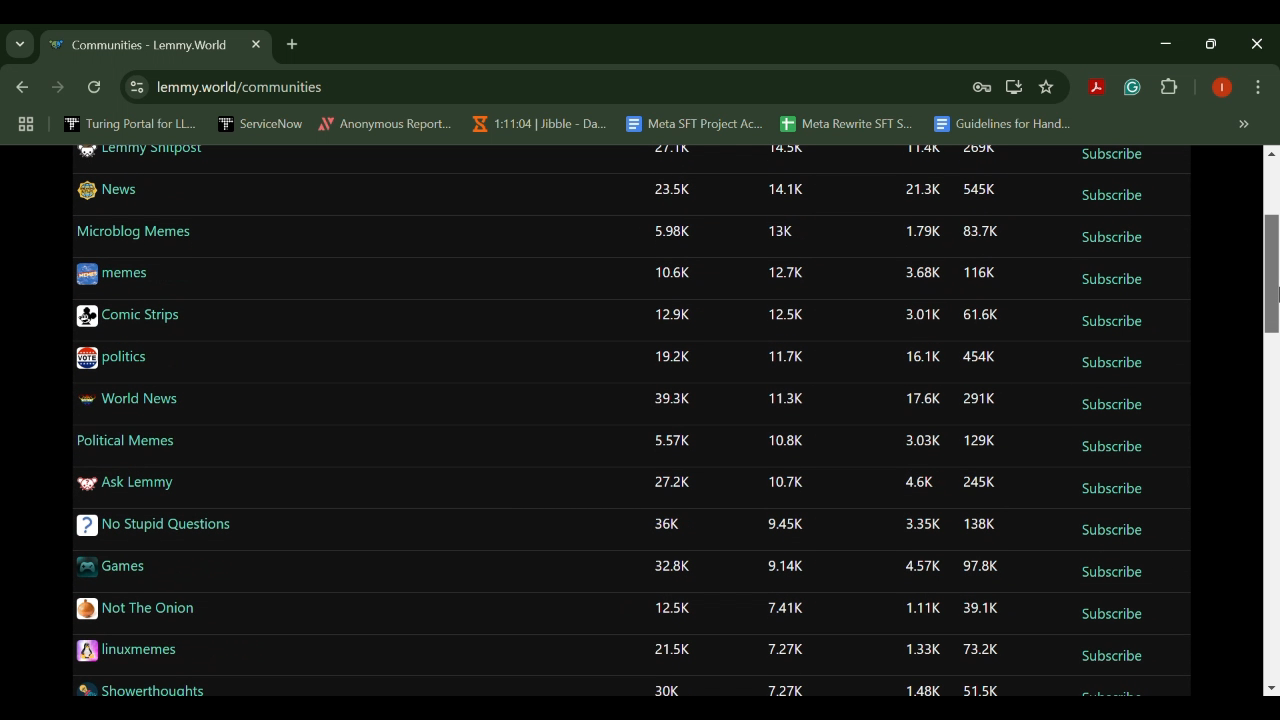 Image resolution: width=1280 pixels, height=720 pixels. What do you see at coordinates (783, 566) in the screenshot?
I see `9.14K` at bounding box center [783, 566].